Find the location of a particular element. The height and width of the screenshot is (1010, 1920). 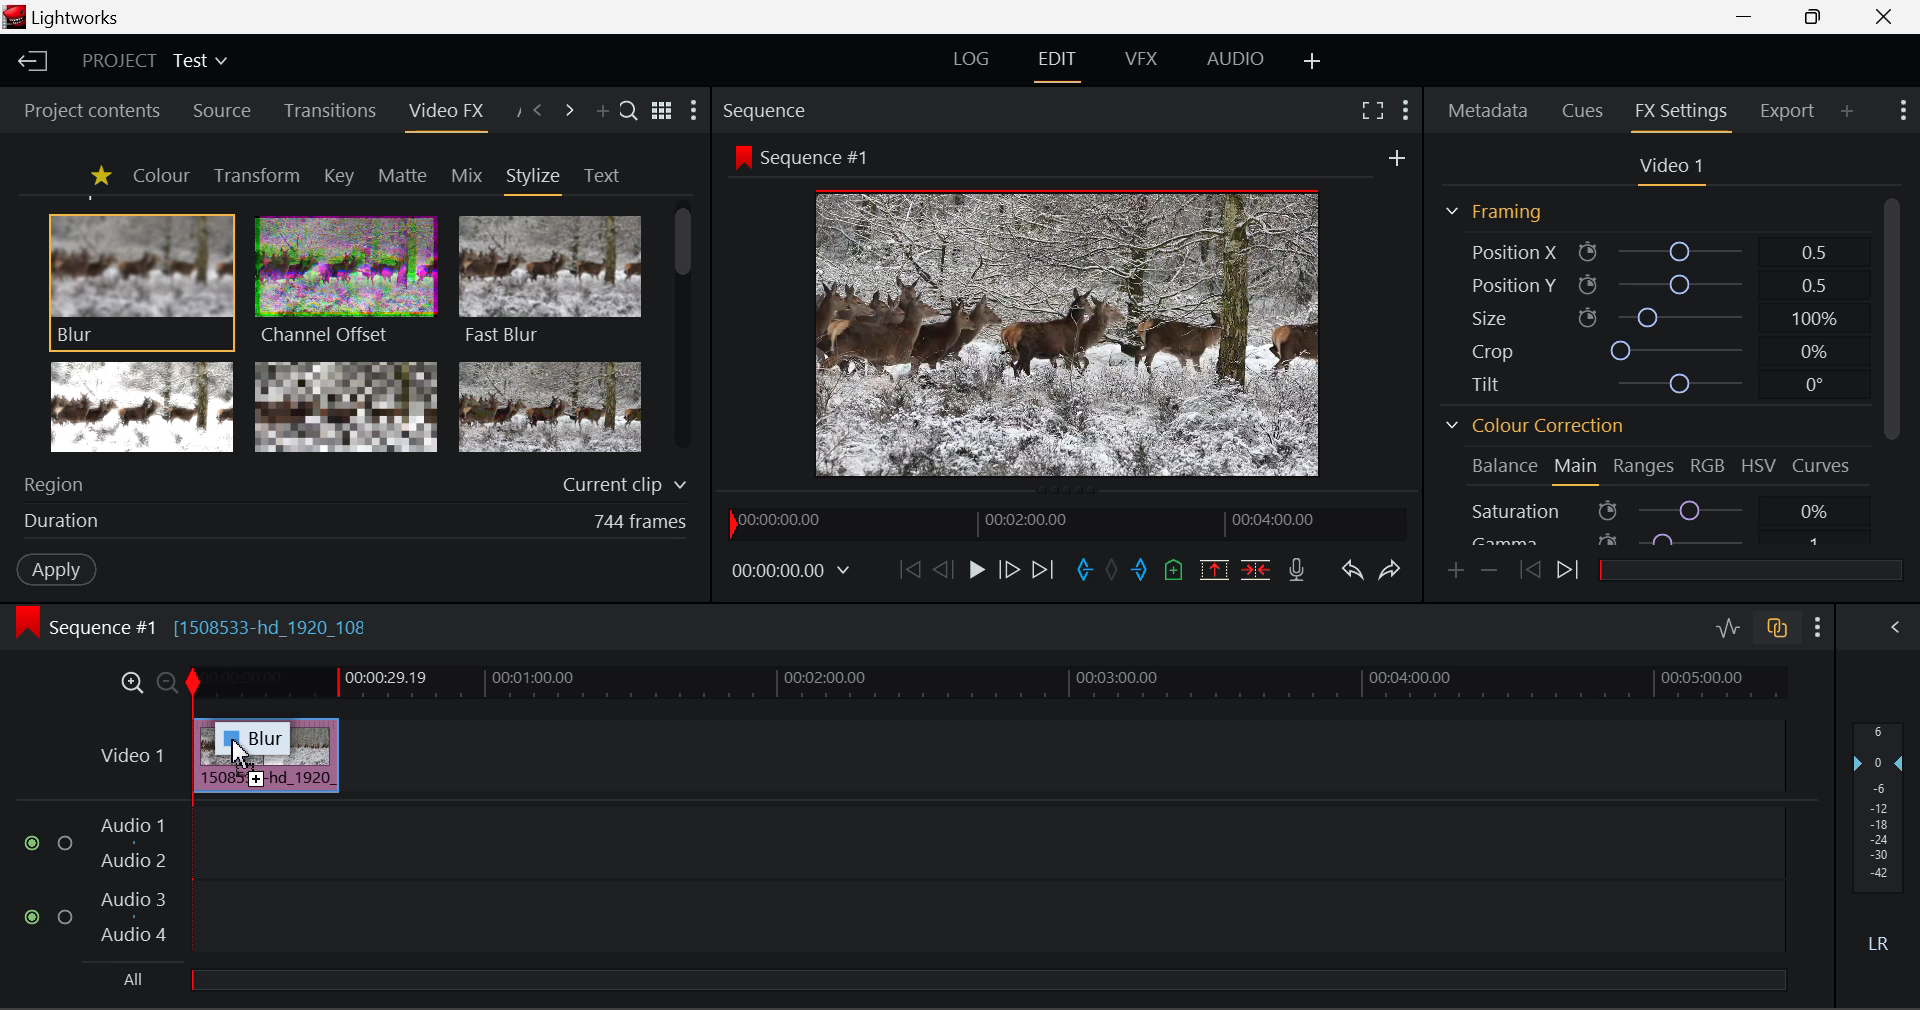

Glow is located at coordinates (143, 408).